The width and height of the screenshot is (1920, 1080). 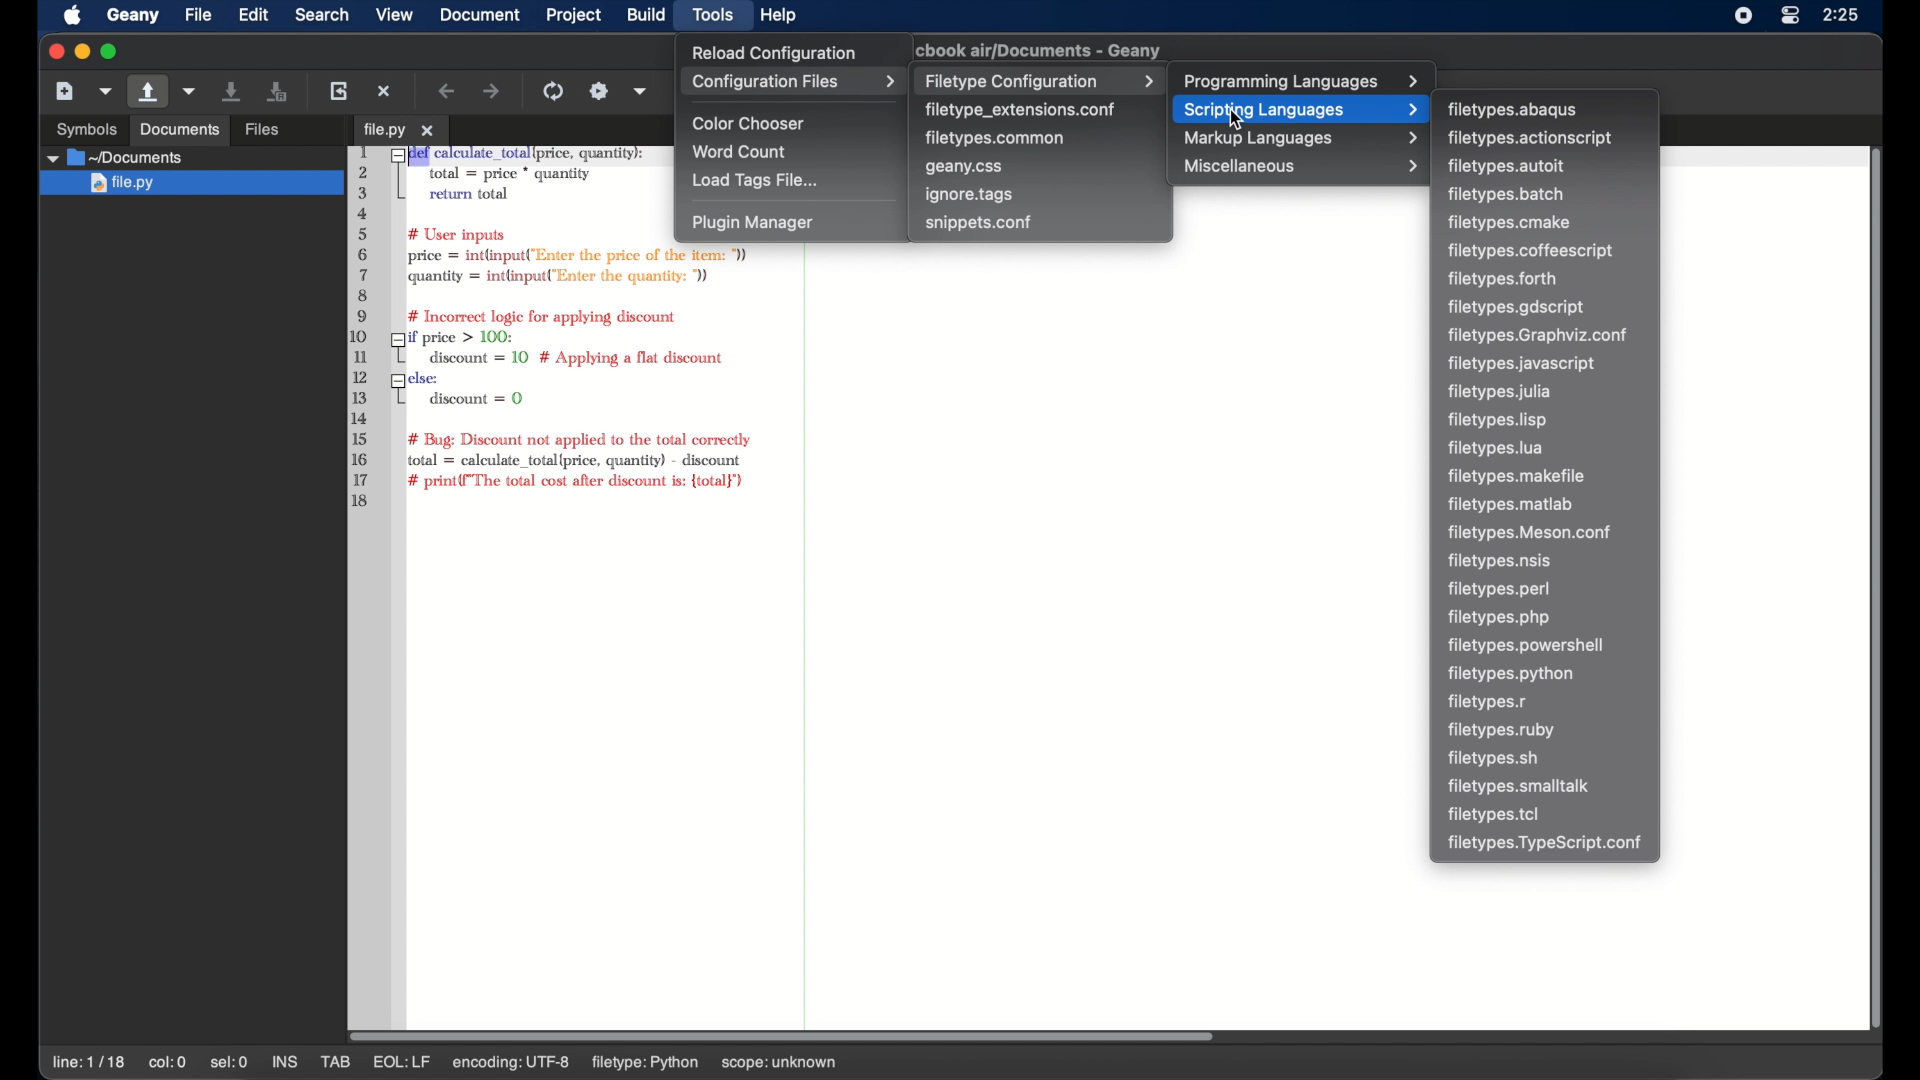 What do you see at coordinates (1506, 167) in the screenshot?
I see `filetypes` at bounding box center [1506, 167].